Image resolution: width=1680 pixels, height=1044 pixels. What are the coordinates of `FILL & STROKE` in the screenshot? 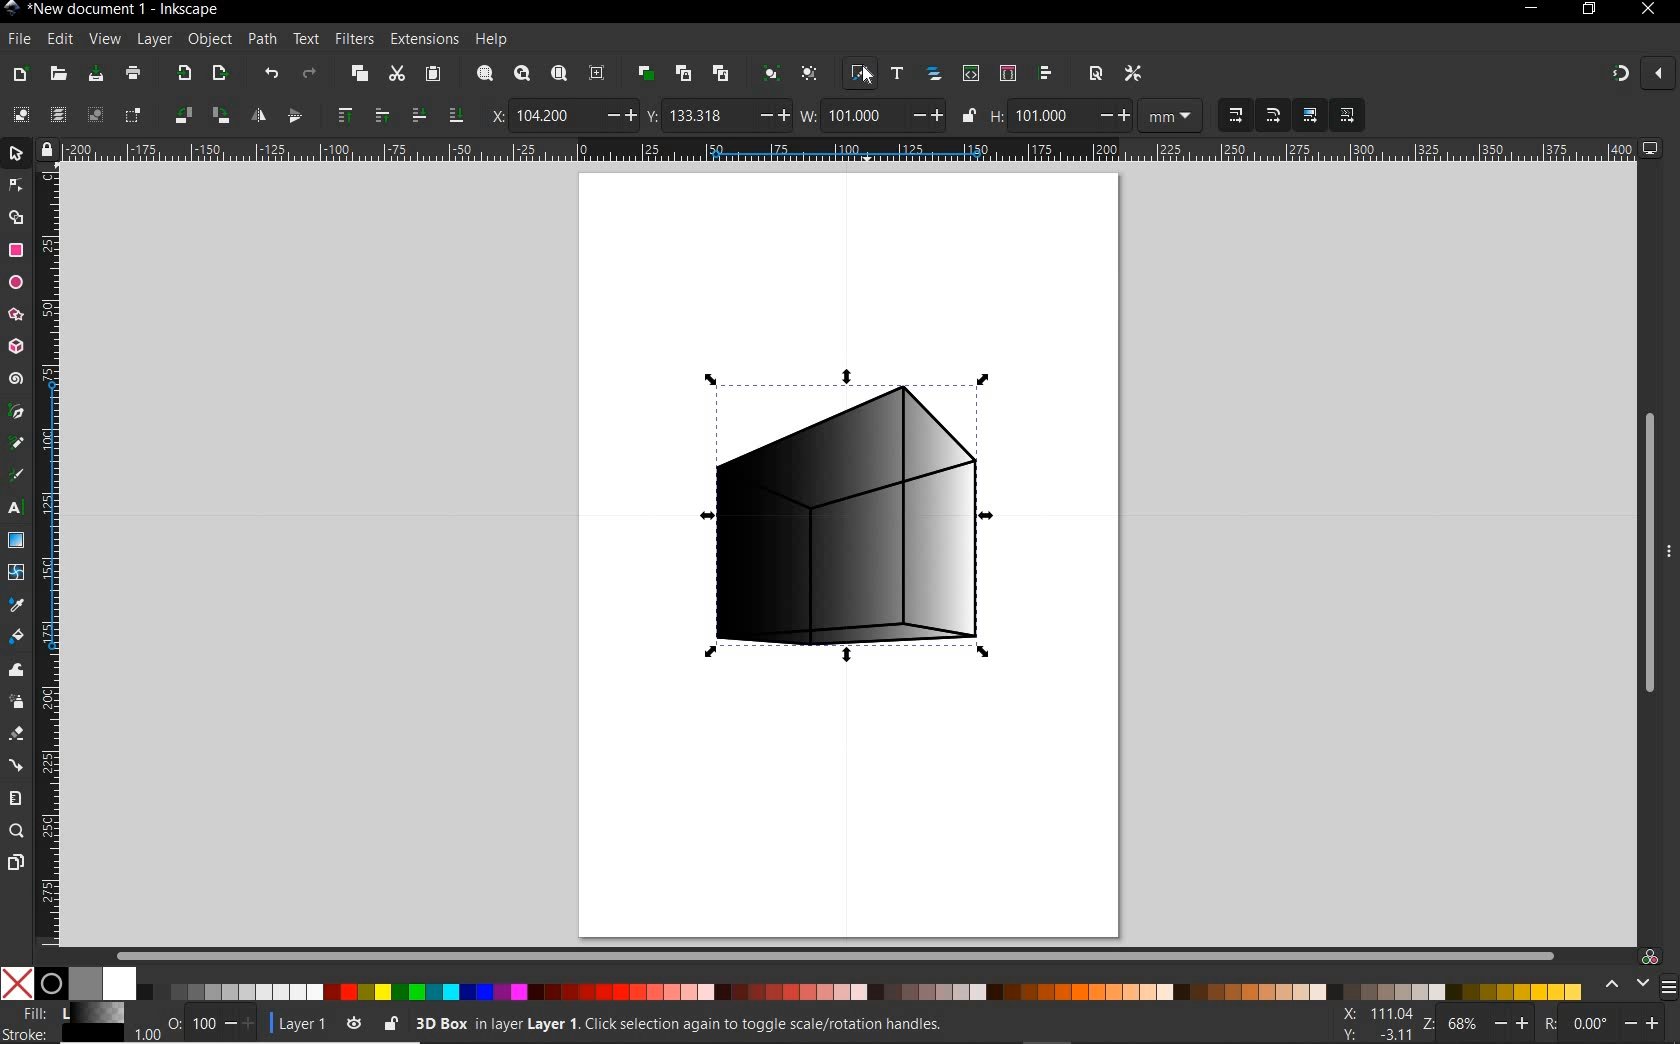 It's located at (64, 1023).